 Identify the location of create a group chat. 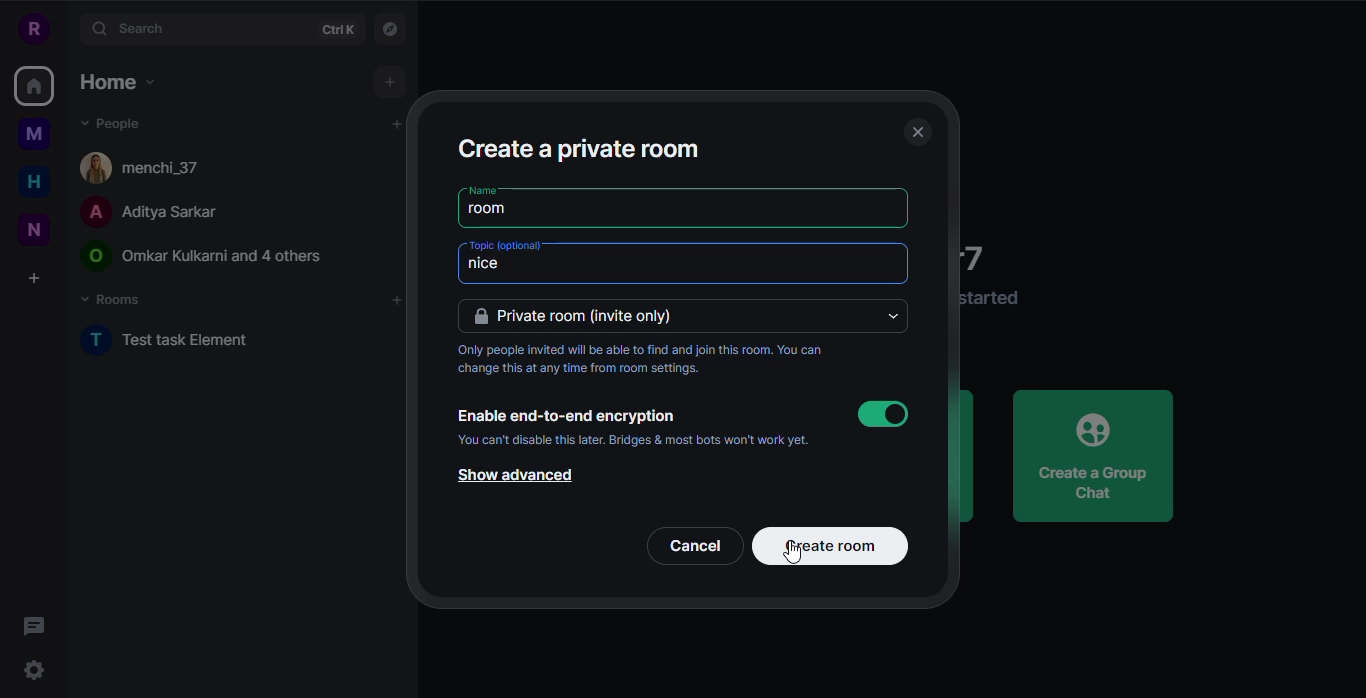
(1094, 455).